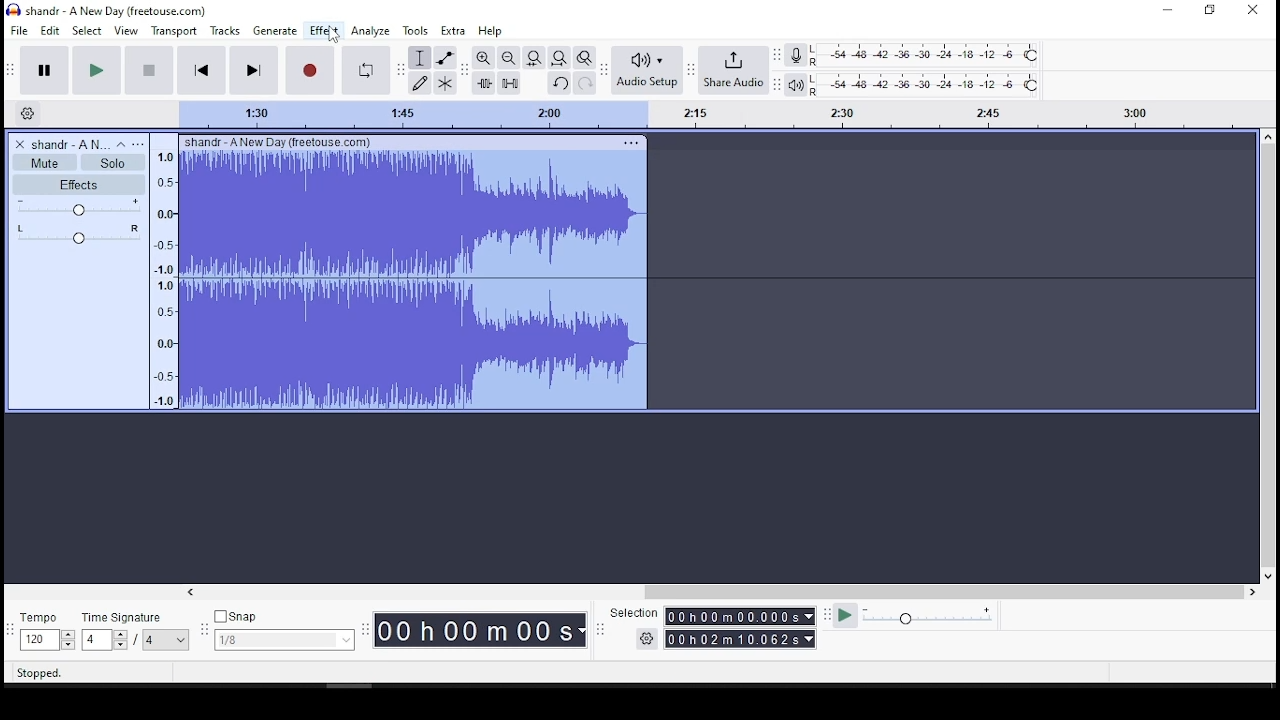 Image resolution: width=1280 pixels, height=720 pixels. What do you see at coordinates (310, 71) in the screenshot?
I see `record` at bounding box center [310, 71].